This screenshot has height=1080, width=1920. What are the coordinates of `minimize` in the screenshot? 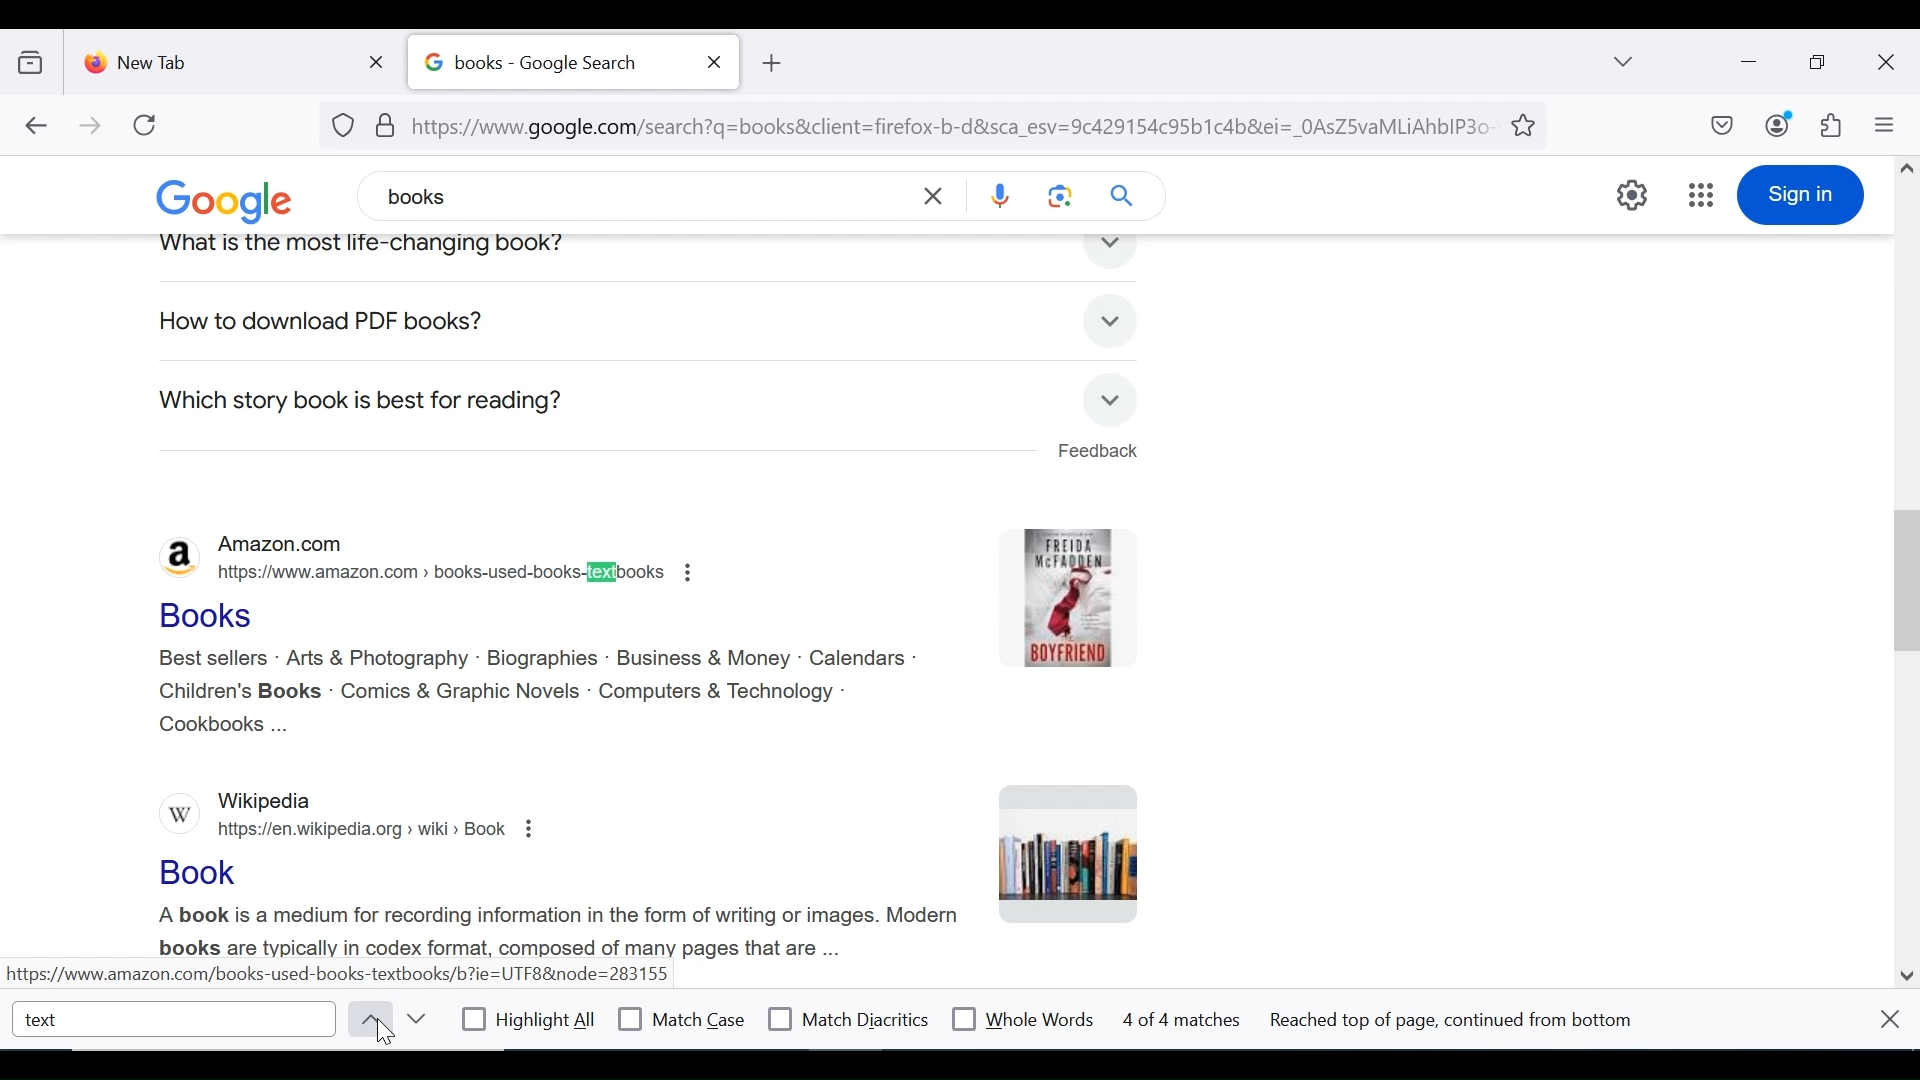 It's located at (1746, 60).